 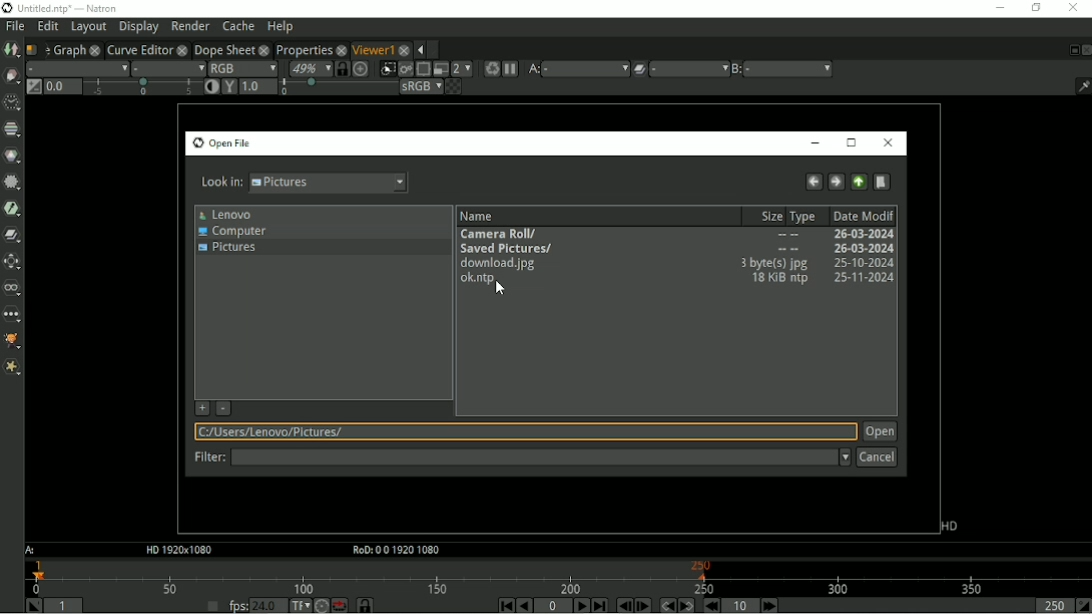 I want to click on Gamma correction, so click(x=229, y=87).